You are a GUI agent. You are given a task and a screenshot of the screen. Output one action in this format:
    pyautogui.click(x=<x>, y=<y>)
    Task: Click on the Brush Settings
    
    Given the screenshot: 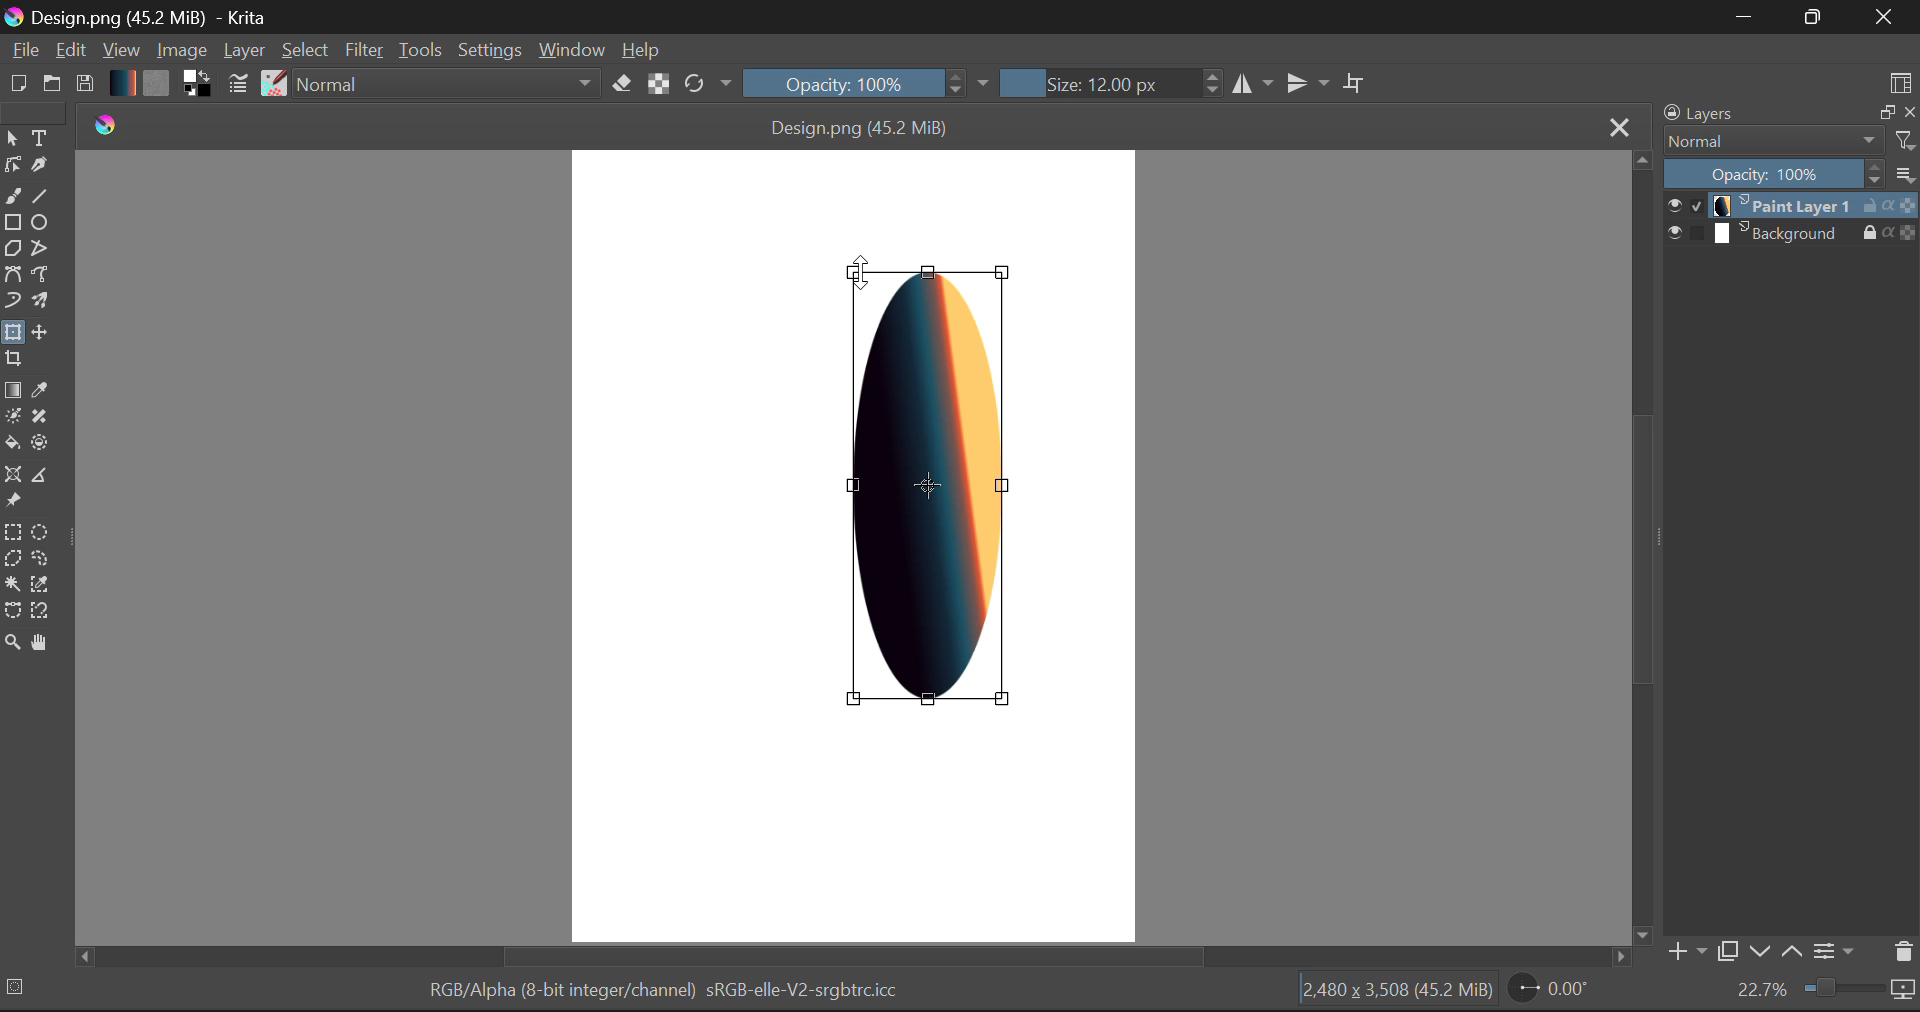 What is the action you would take?
    pyautogui.click(x=240, y=85)
    